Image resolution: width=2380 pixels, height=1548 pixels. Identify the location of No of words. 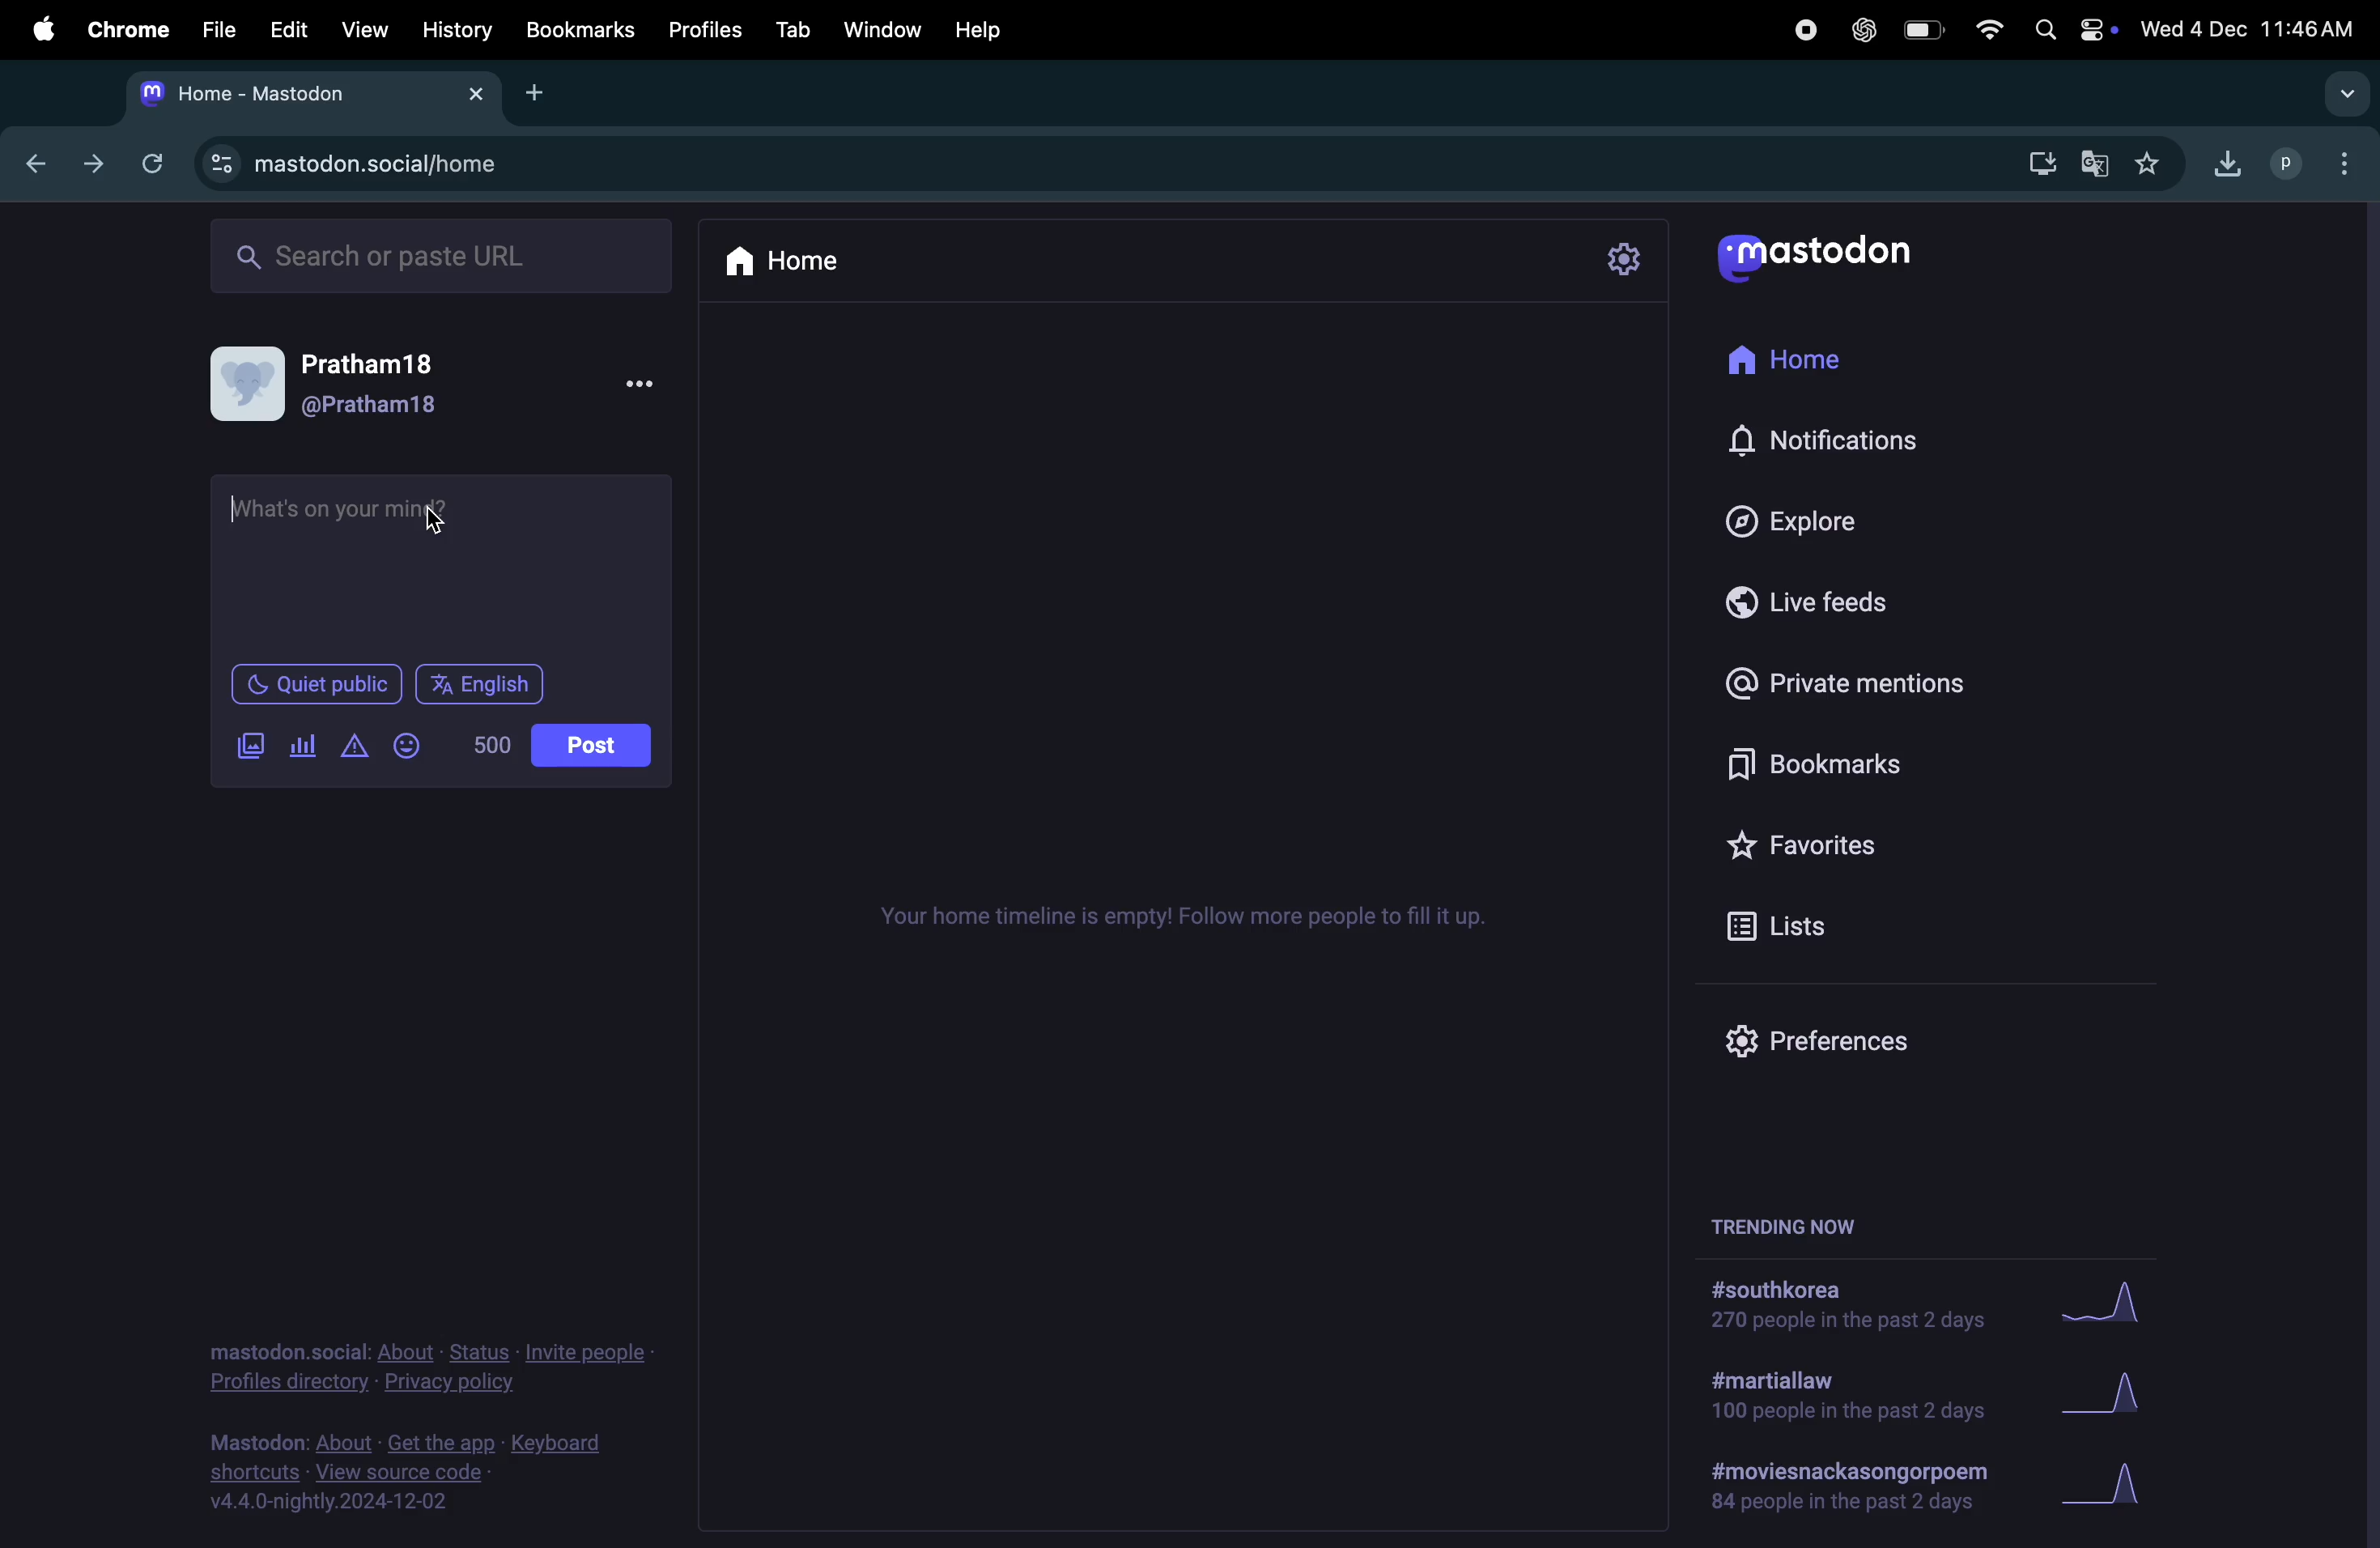
(490, 744).